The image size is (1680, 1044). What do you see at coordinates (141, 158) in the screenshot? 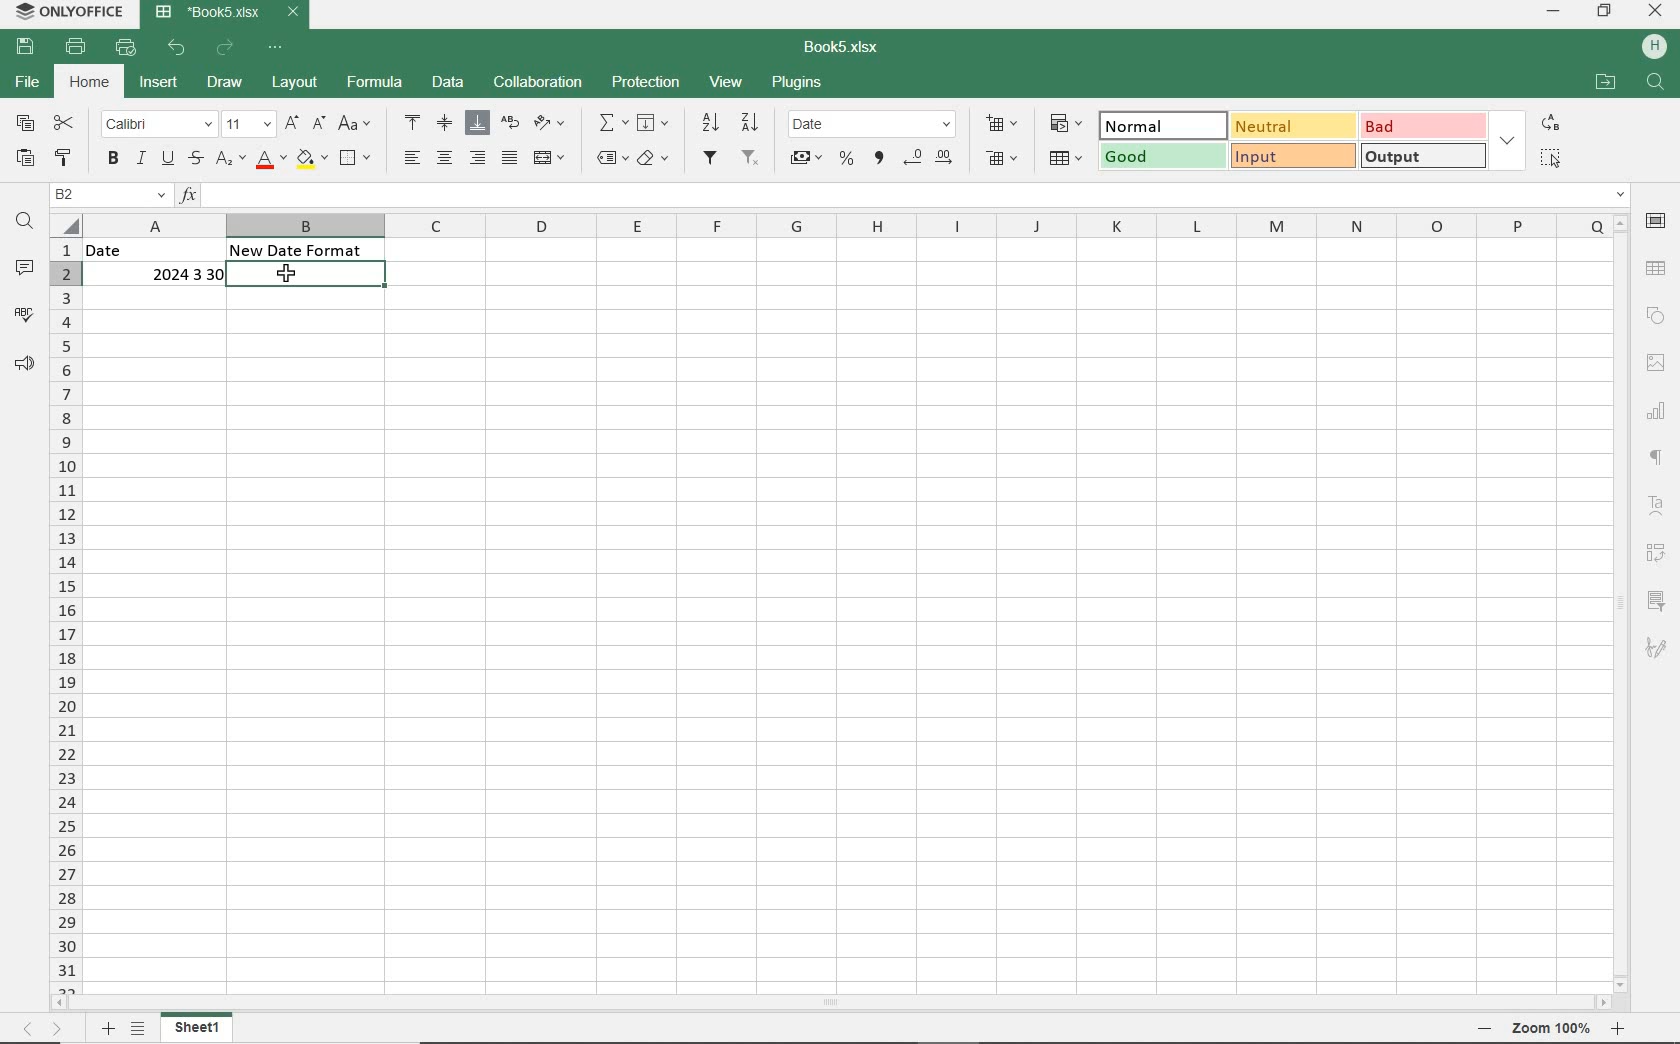
I see `ITALIC` at bounding box center [141, 158].